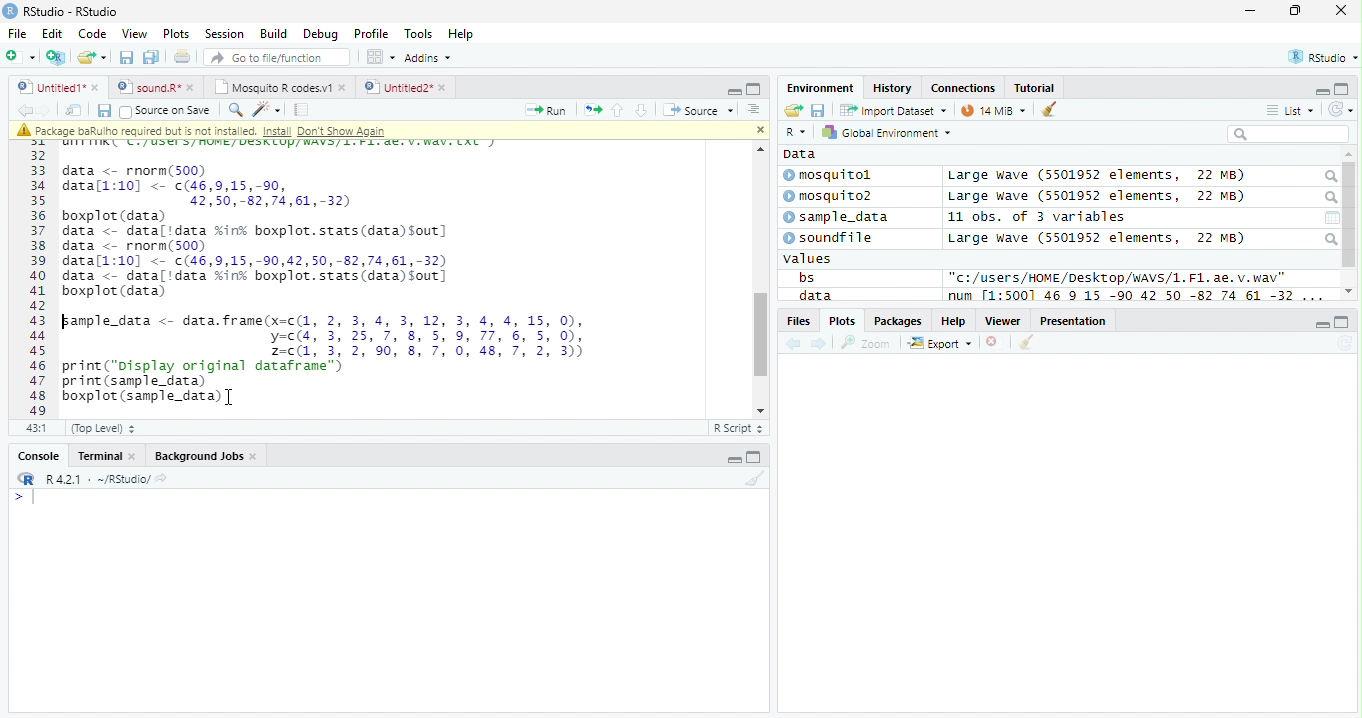 This screenshot has height=718, width=1362. I want to click on Mosquito R codes.v1, so click(277, 86).